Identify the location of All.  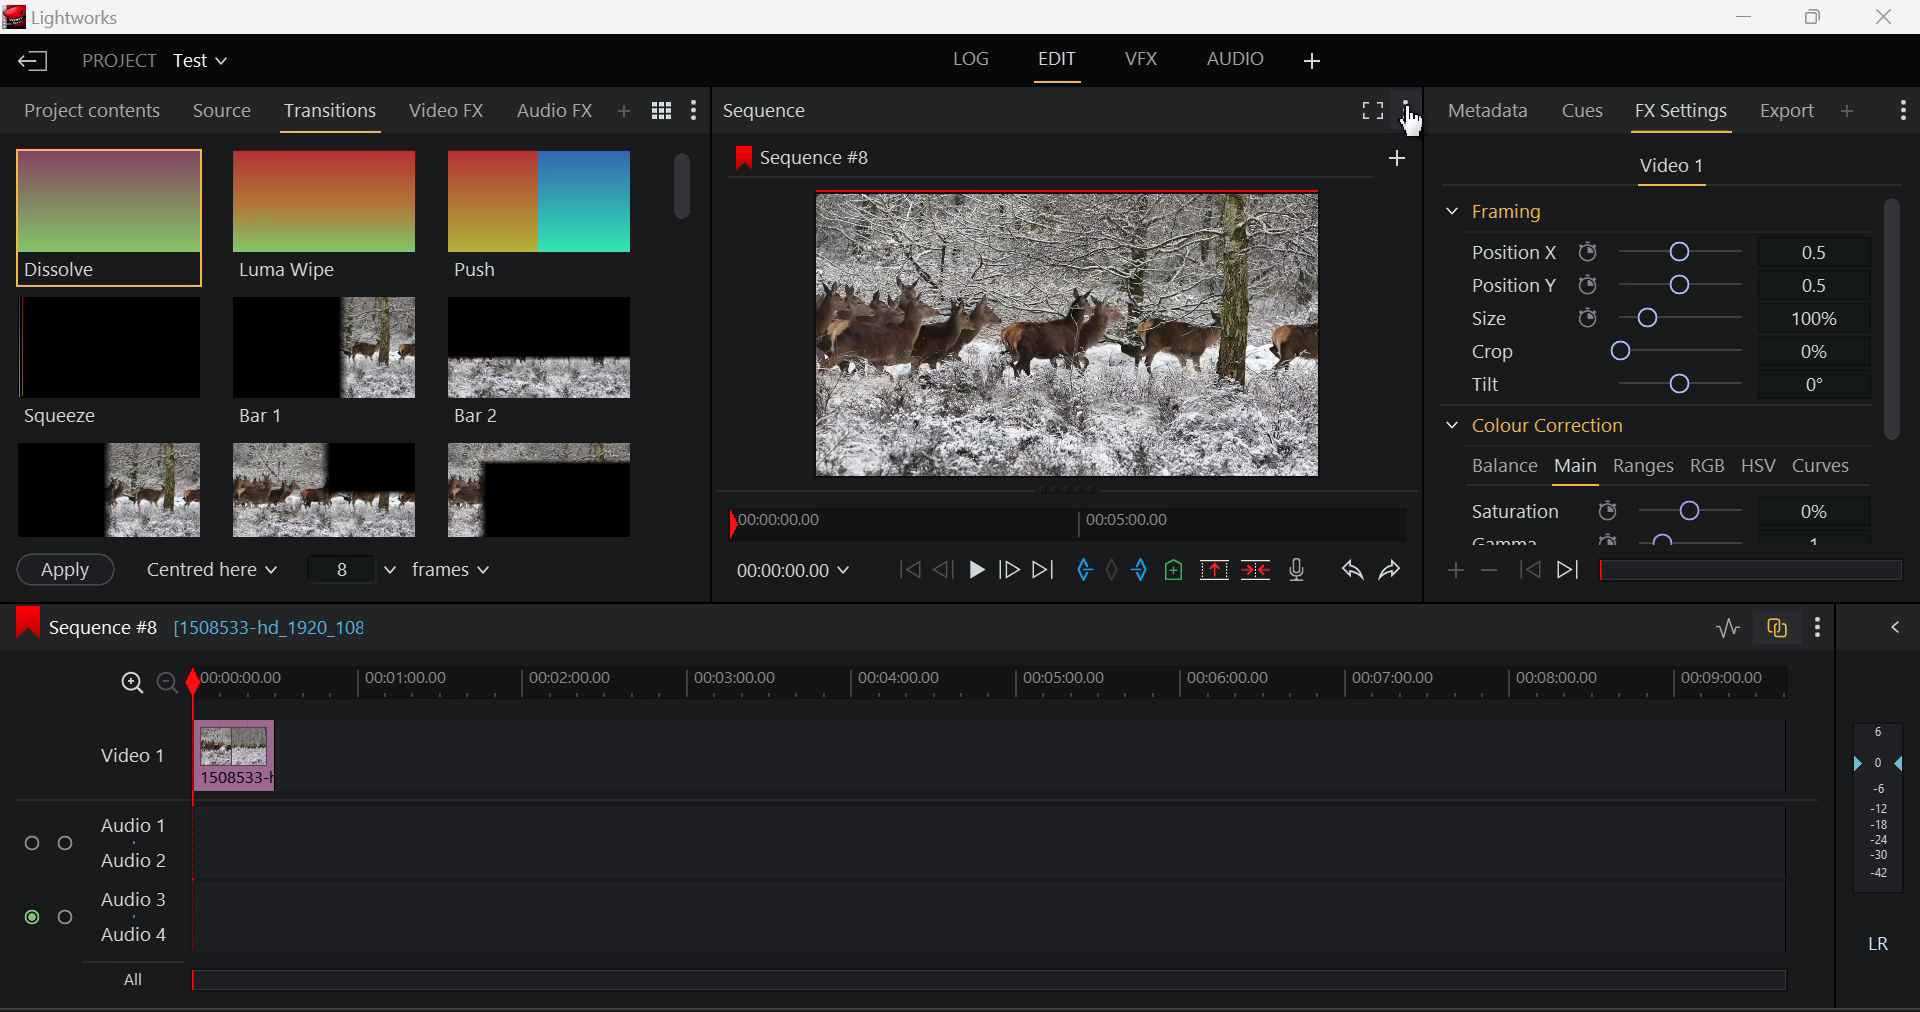
(137, 974).